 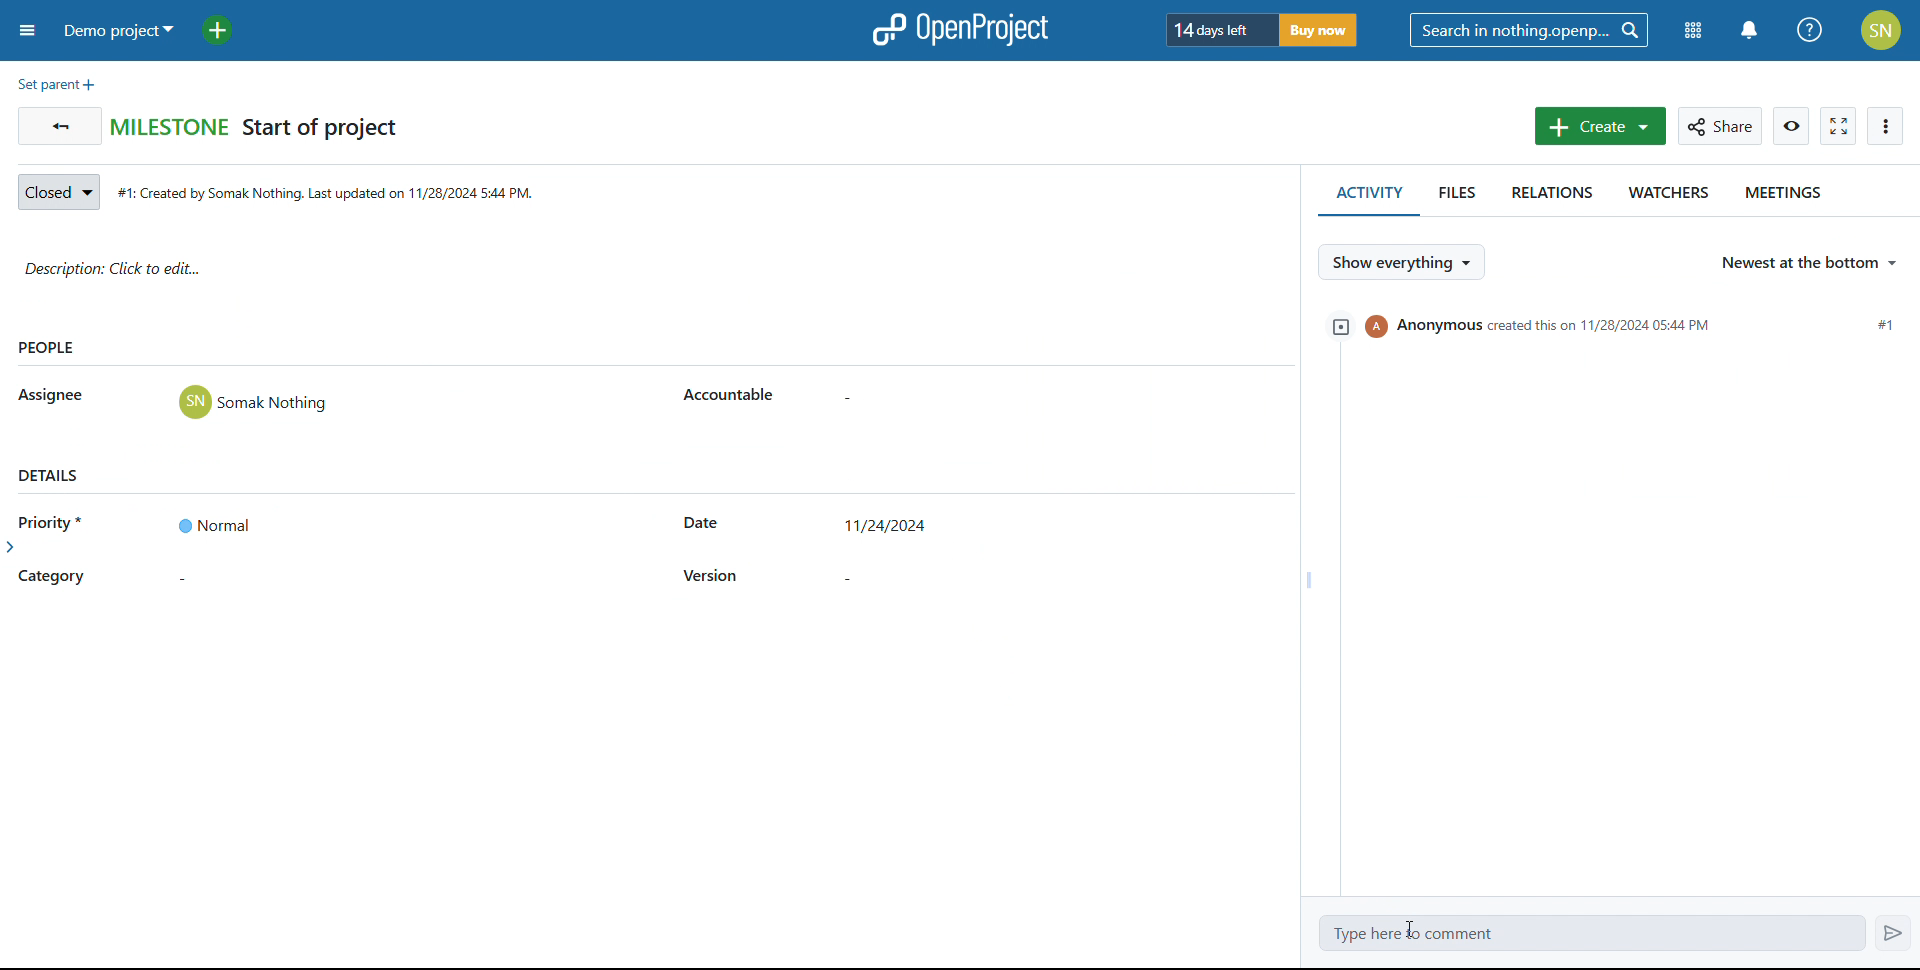 What do you see at coordinates (1305, 579) in the screenshot?
I see `resize` at bounding box center [1305, 579].